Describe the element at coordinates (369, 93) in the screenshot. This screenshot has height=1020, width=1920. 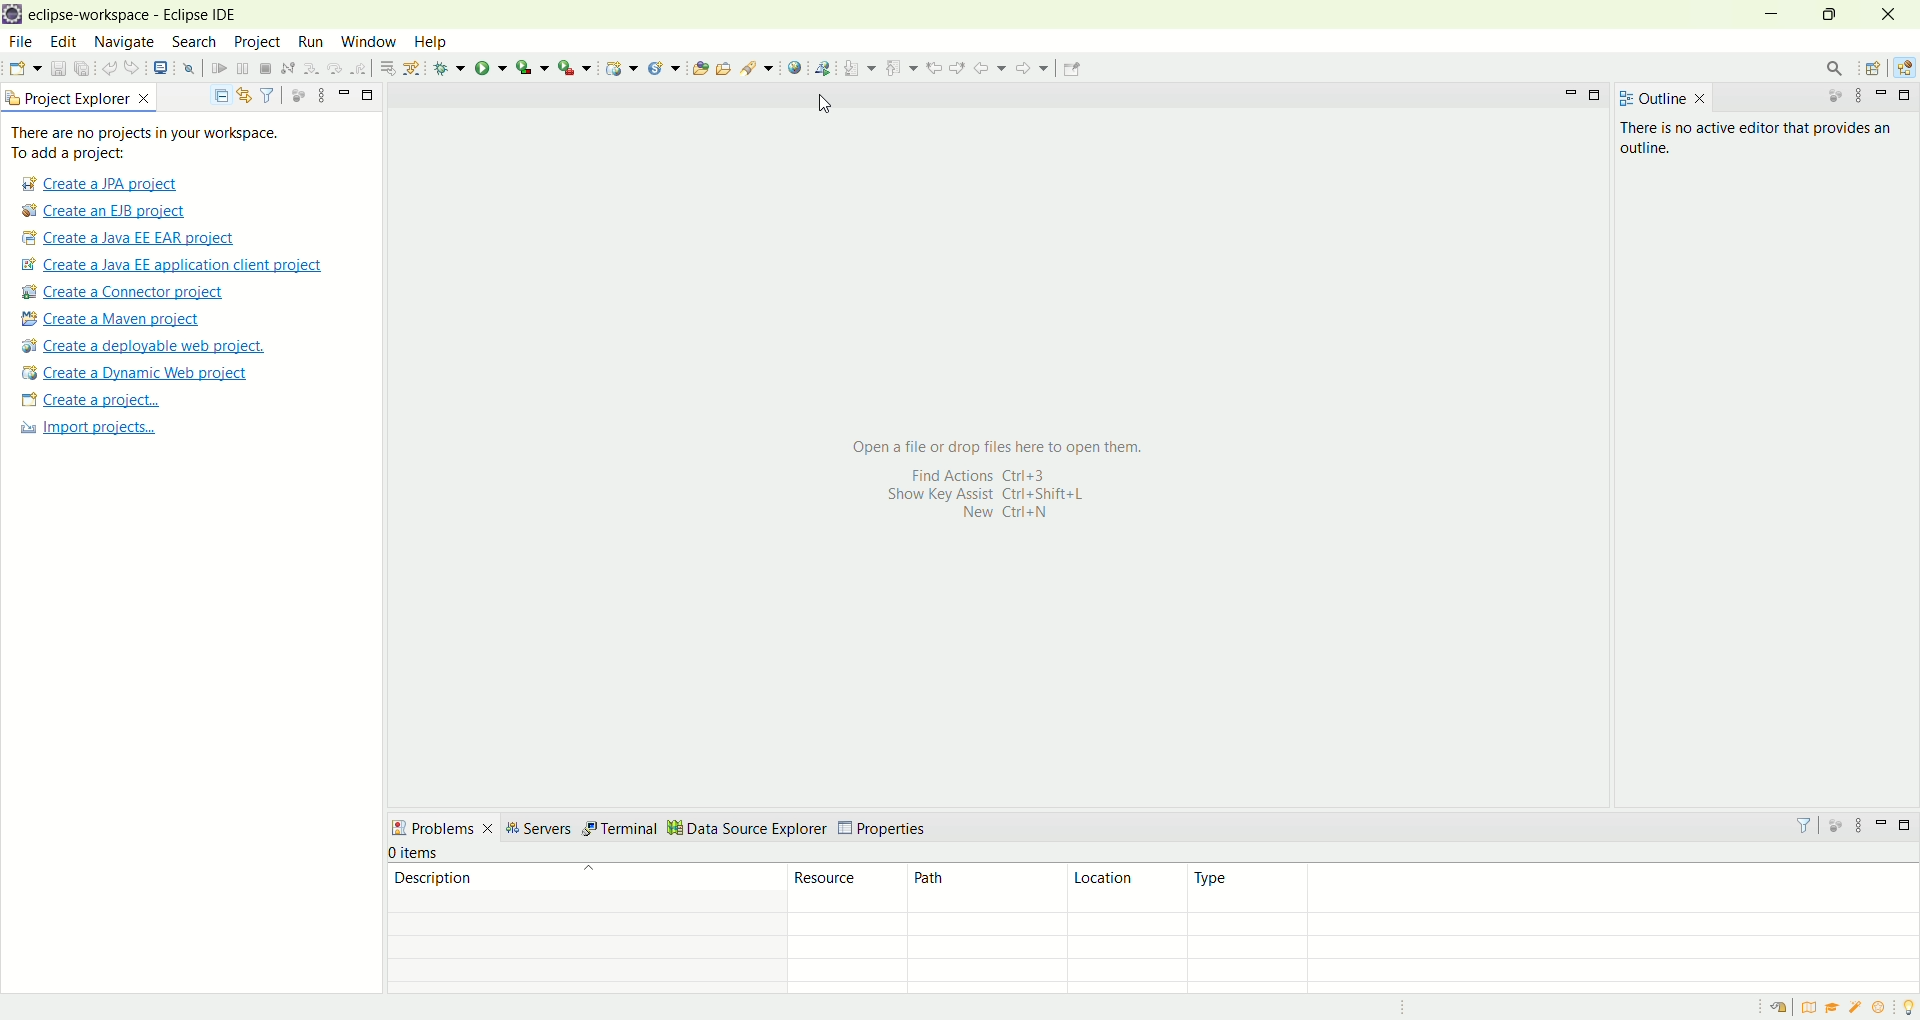
I see `maximize` at that location.